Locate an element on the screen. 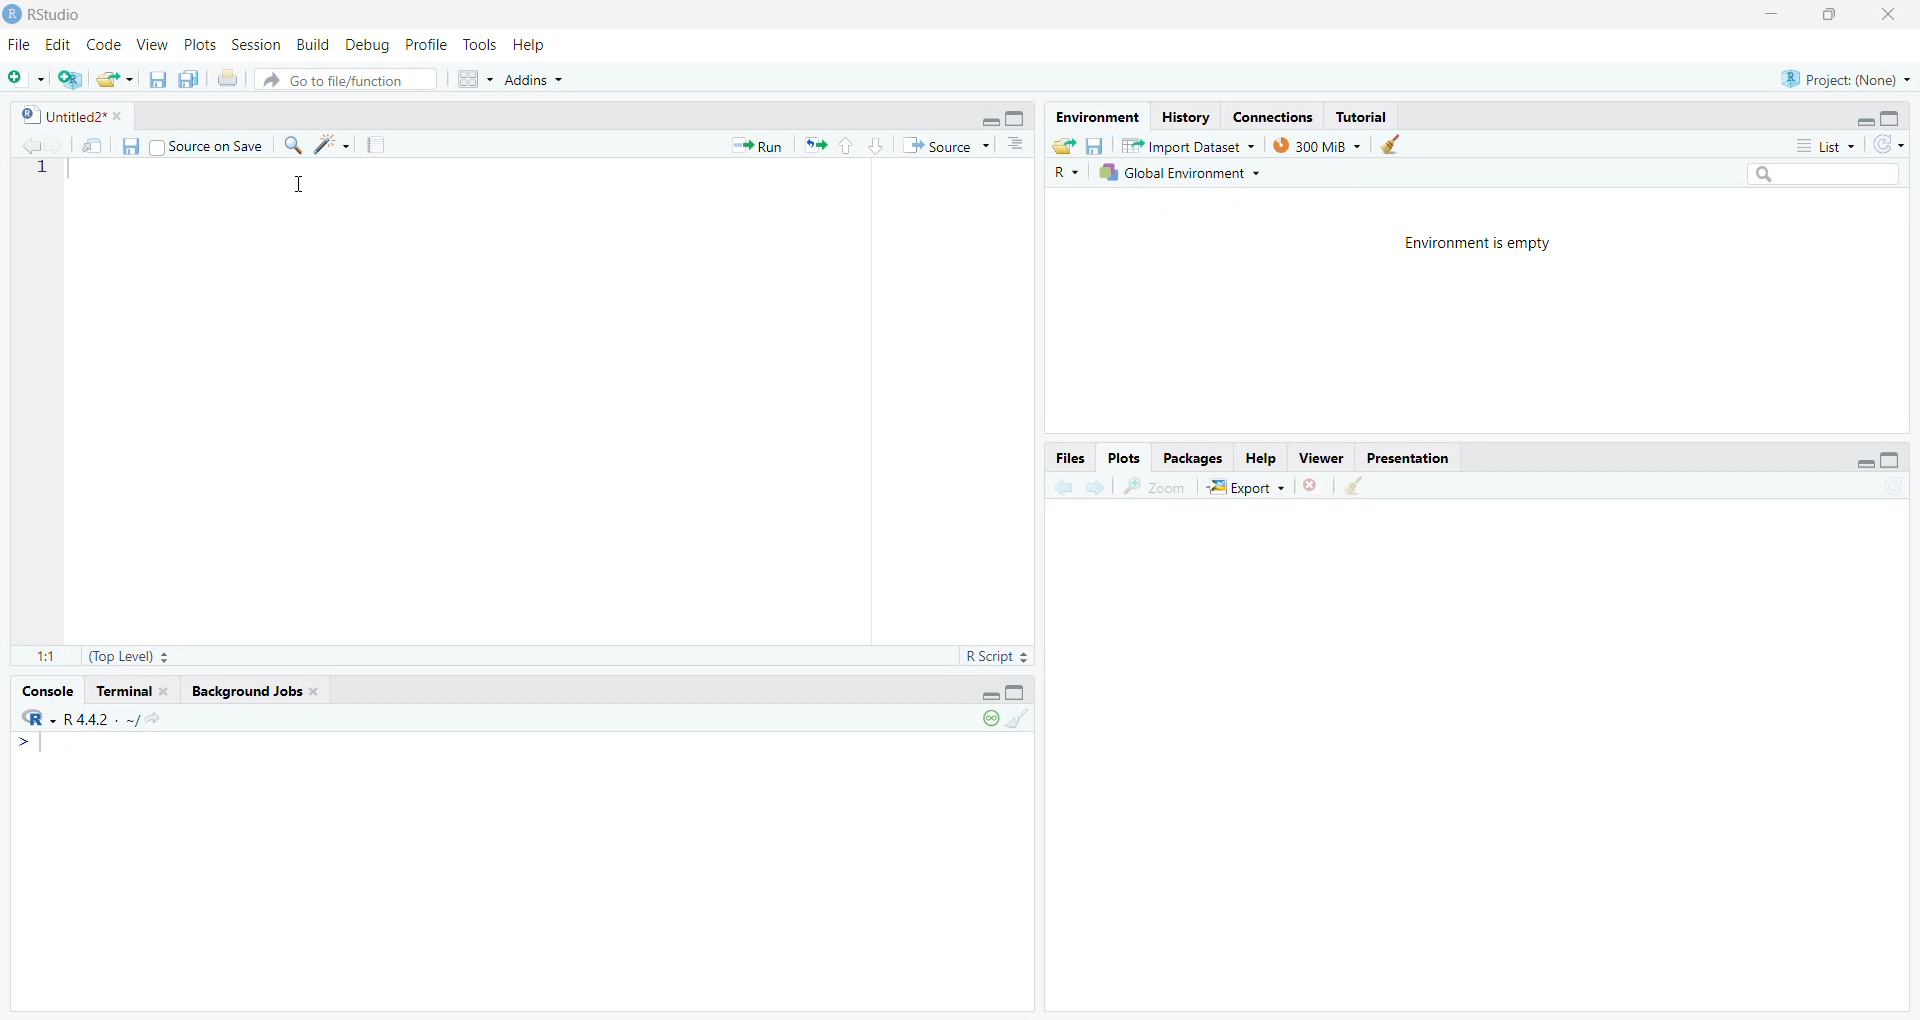  1 is located at coordinates (40, 171).